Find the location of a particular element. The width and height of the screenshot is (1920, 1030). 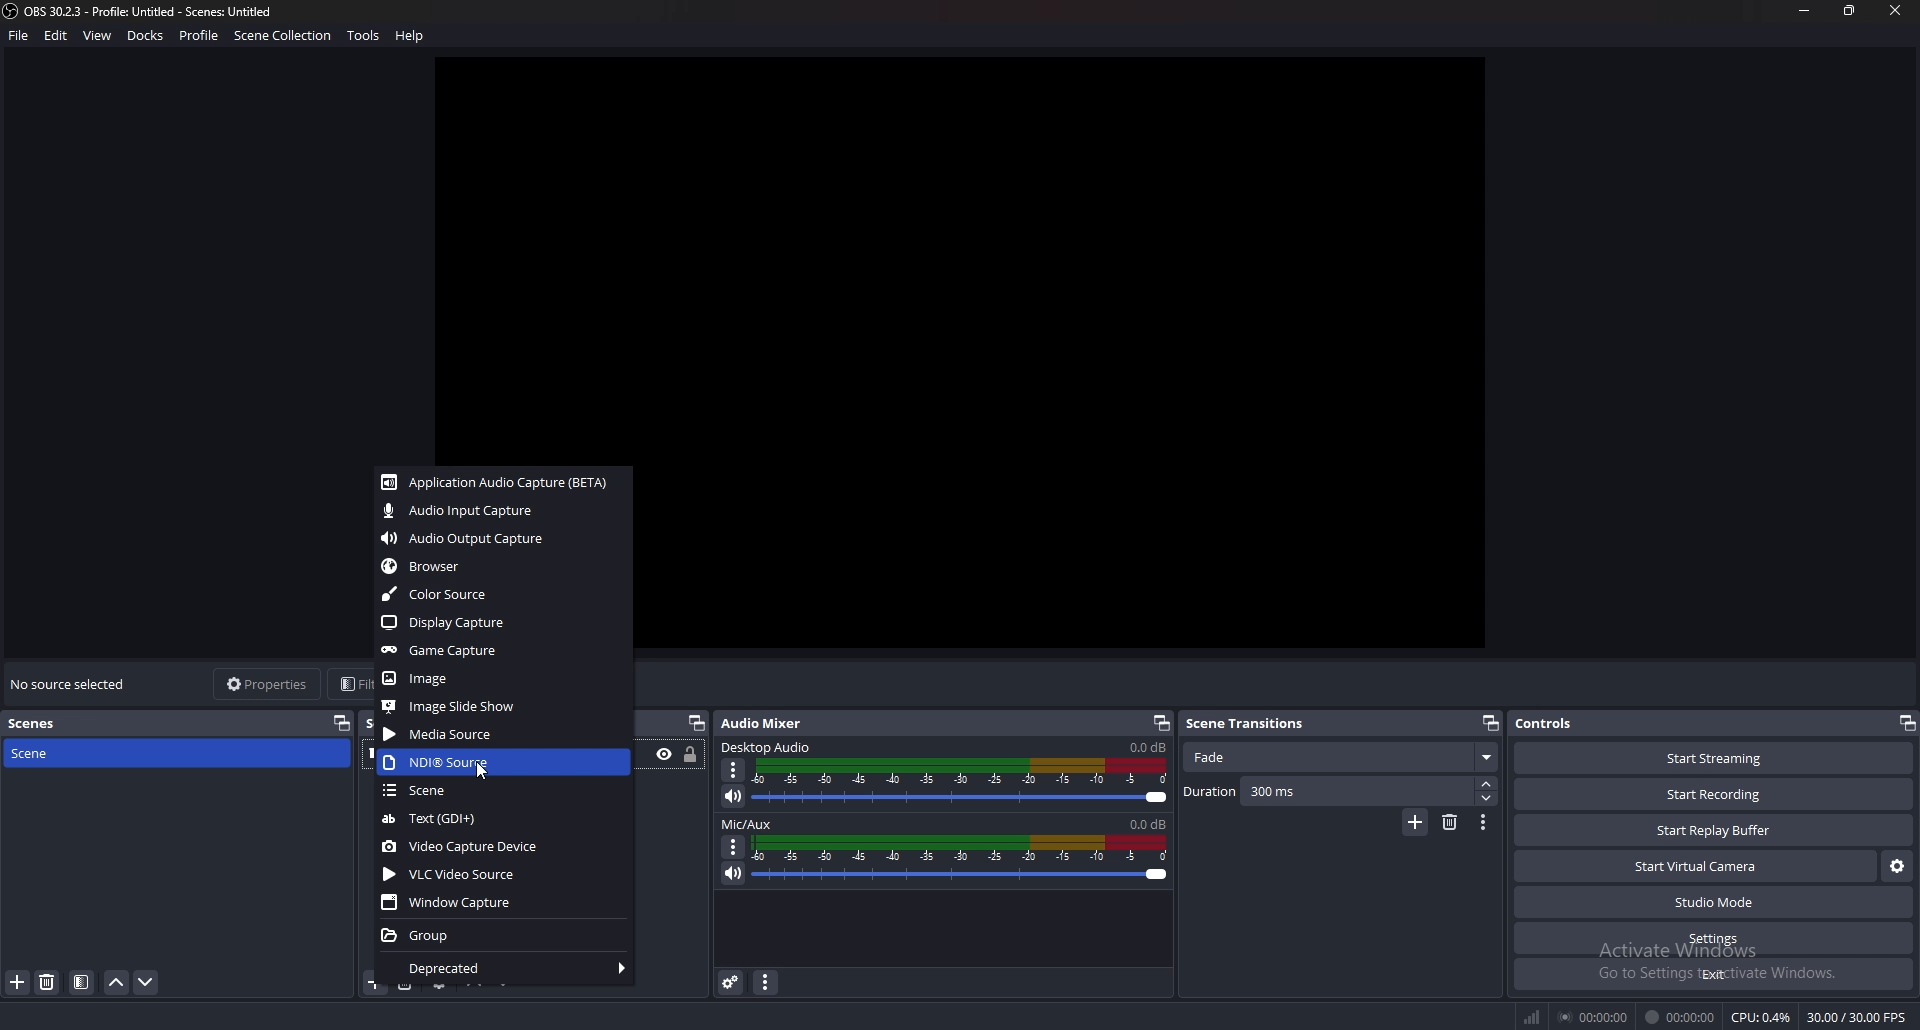

pop out is located at coordinates (1908, 723).